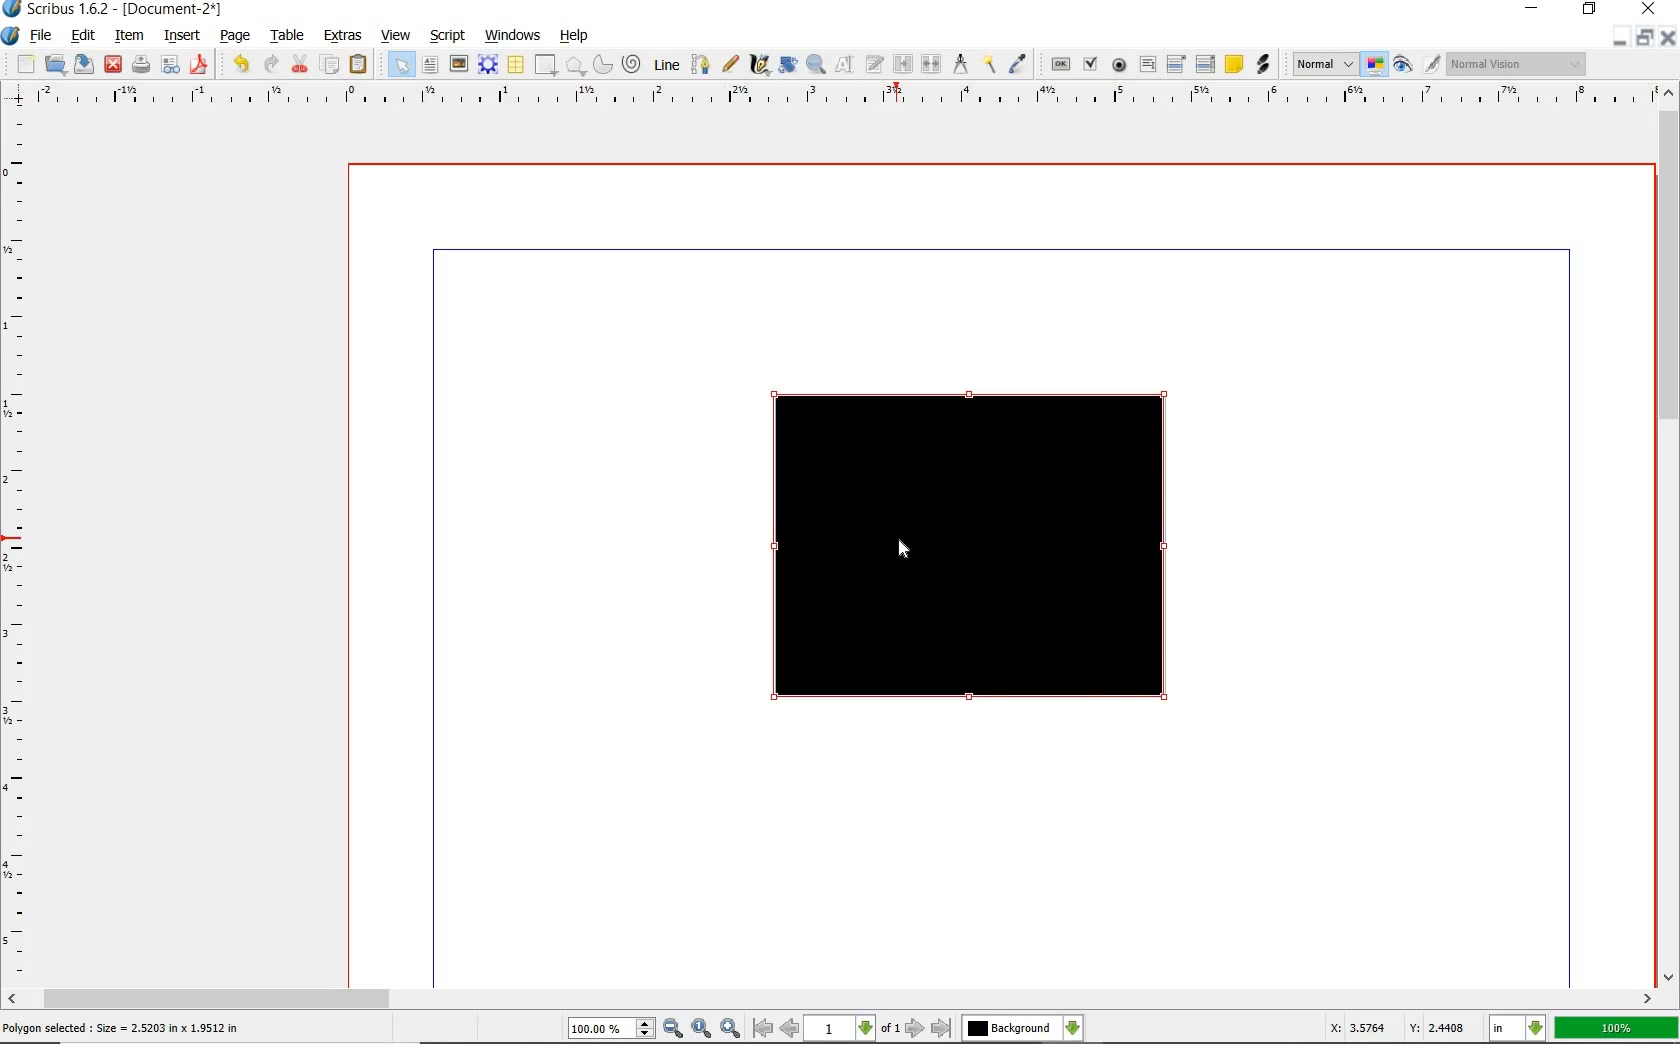  Describe the element at coordinates (837, 97) in the screenshot. I see `ruler` at that location.